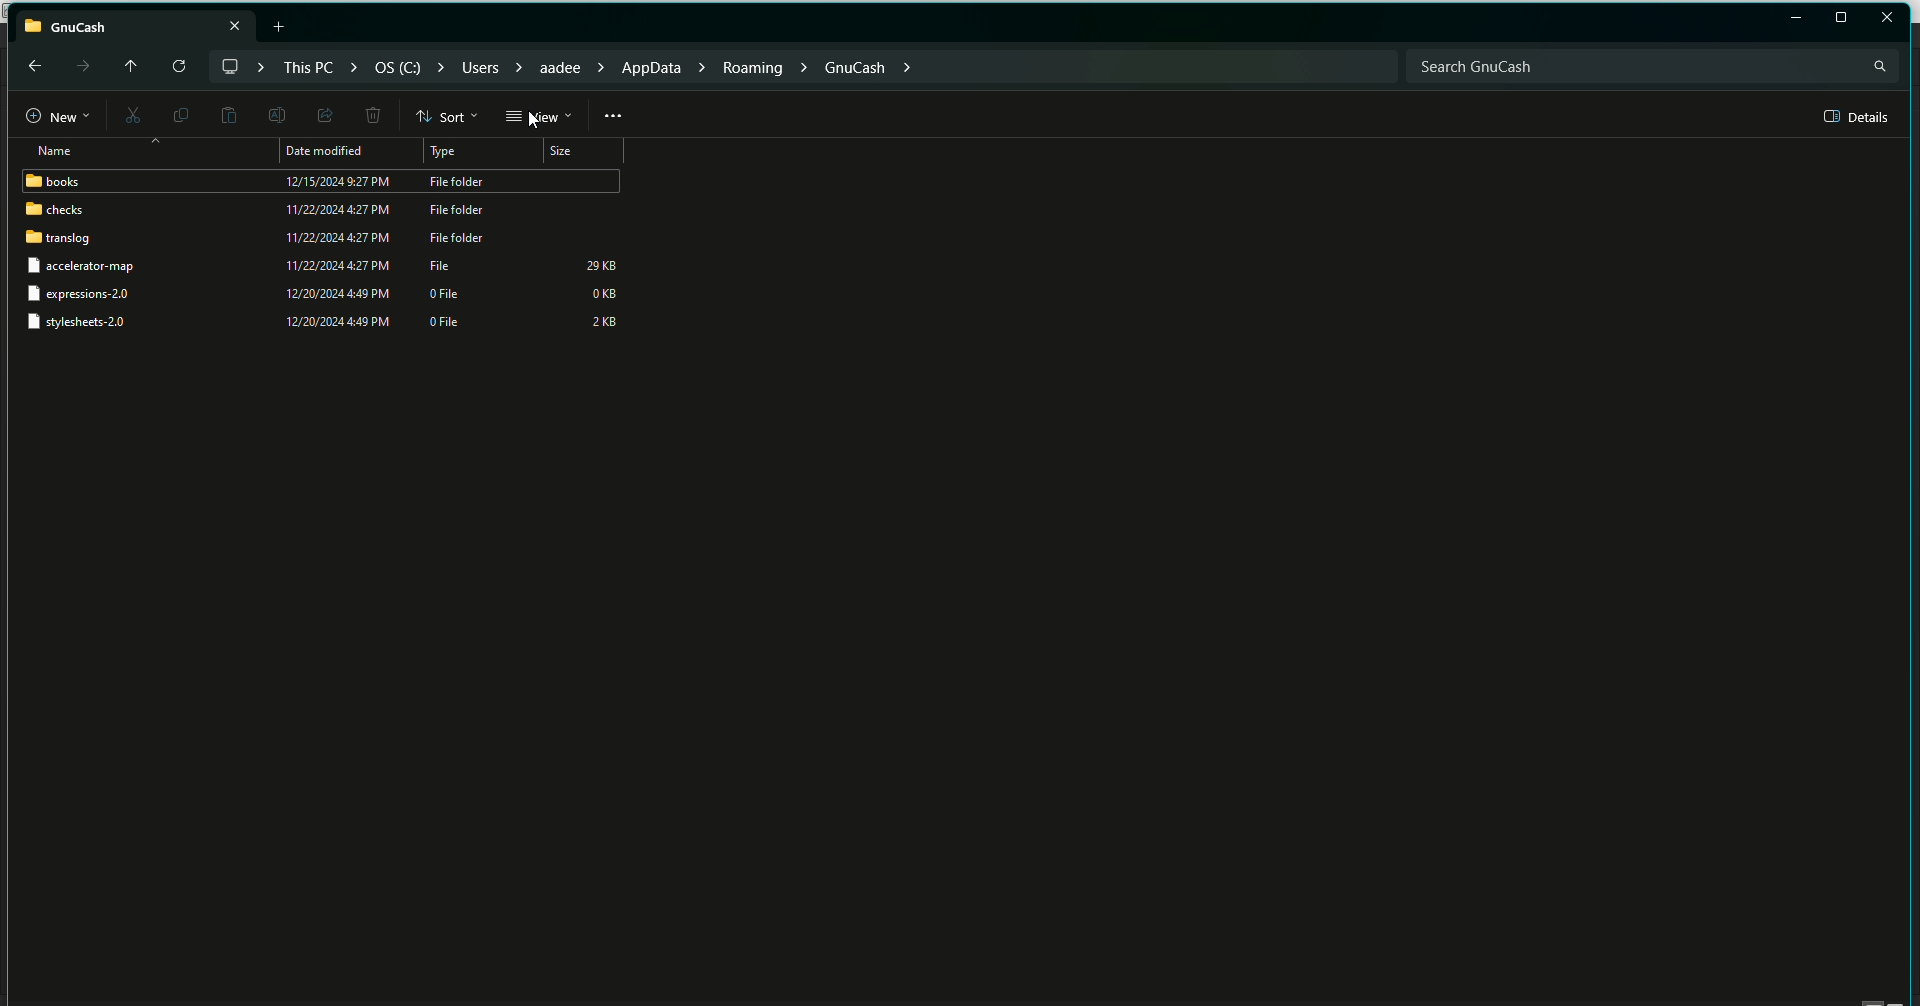 The width and height of the screenshot is (1920, 1006). What do you see at coordinates (274, 114) in the screenshot?
I see `Edit` at bounding box center [274, 114].